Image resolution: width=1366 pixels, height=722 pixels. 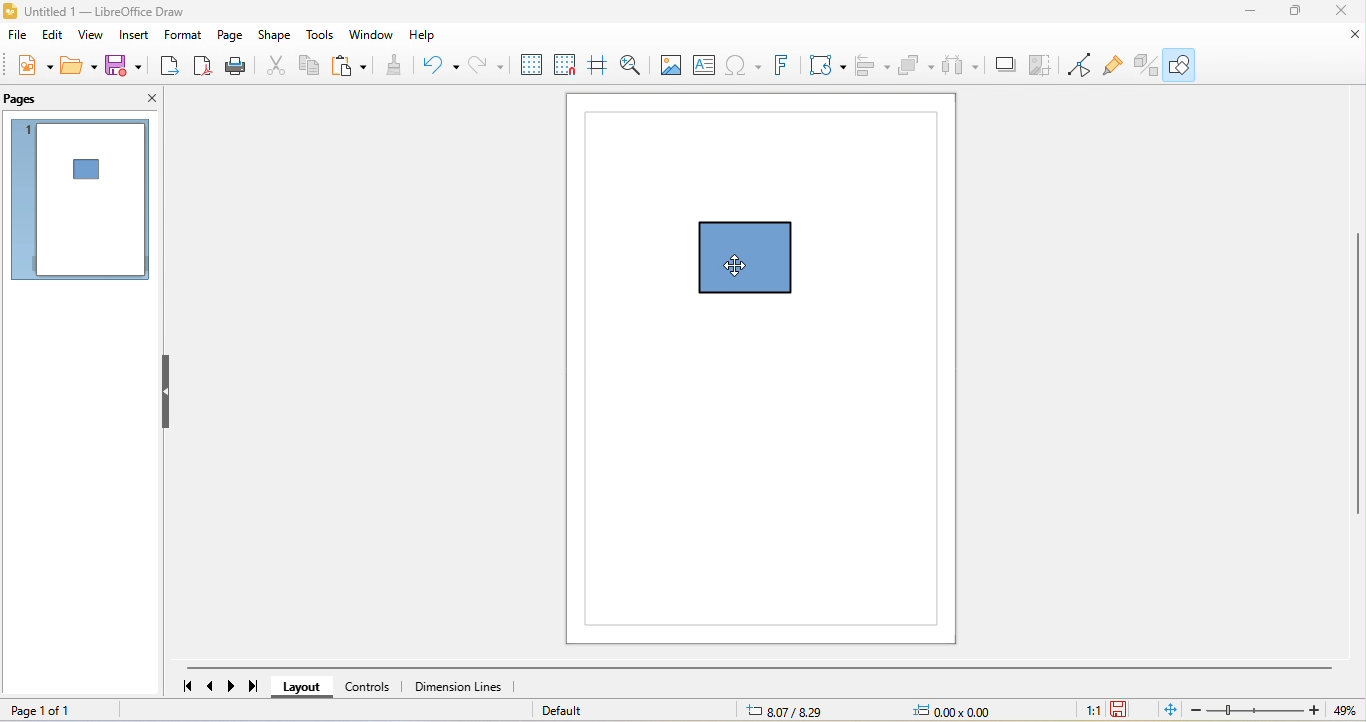 What do you see at coordinates (947, 711) in the screenshot?
I see `0.00 x0.00` at bounding box center [947, 711].